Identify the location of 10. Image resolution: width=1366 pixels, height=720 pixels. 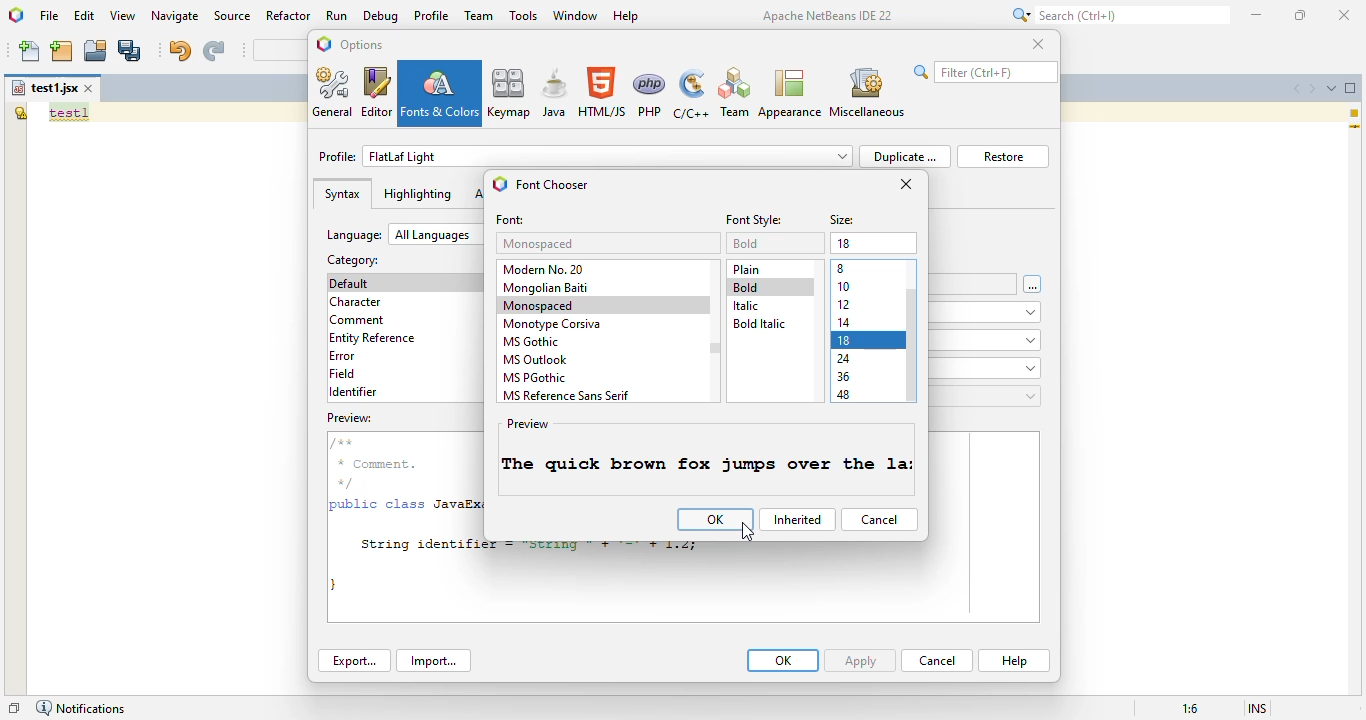
(844, 286).